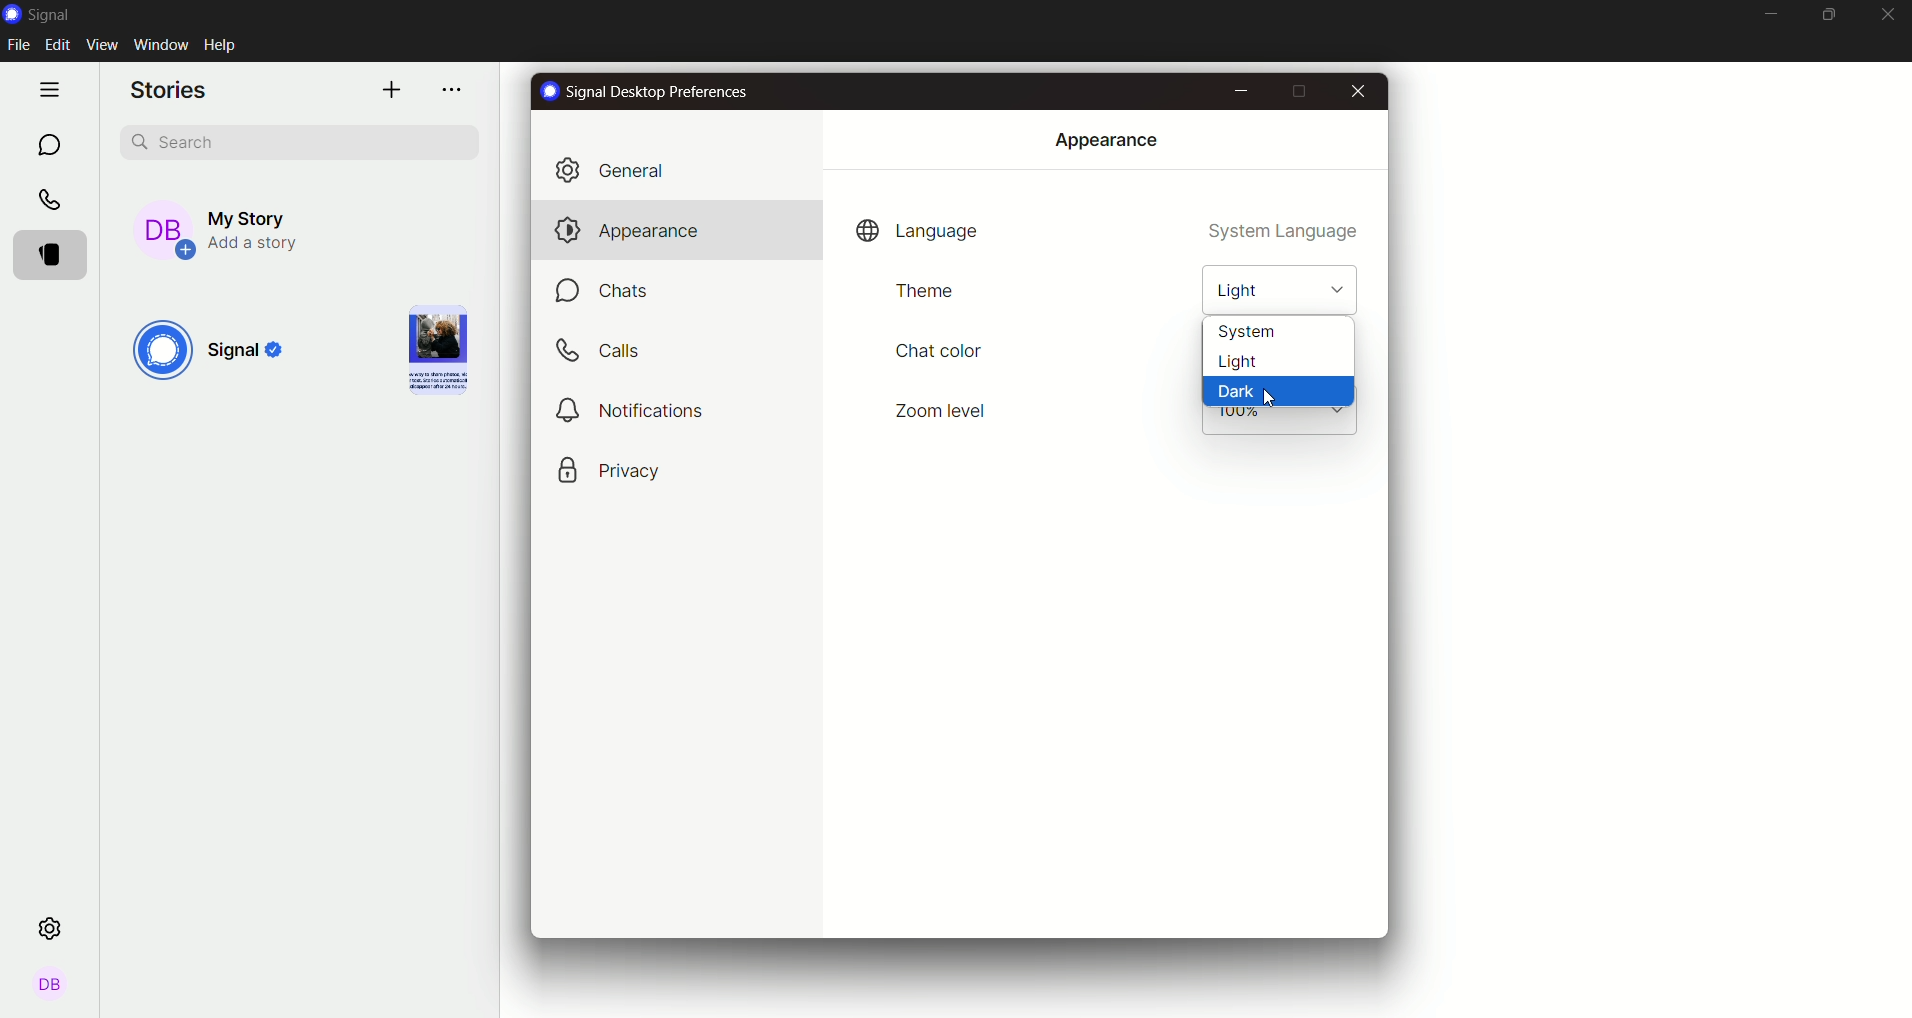  What do you see at coordinates (1356, 91) in the screenshot?
I see `close` at bounding box center [1356, 91].